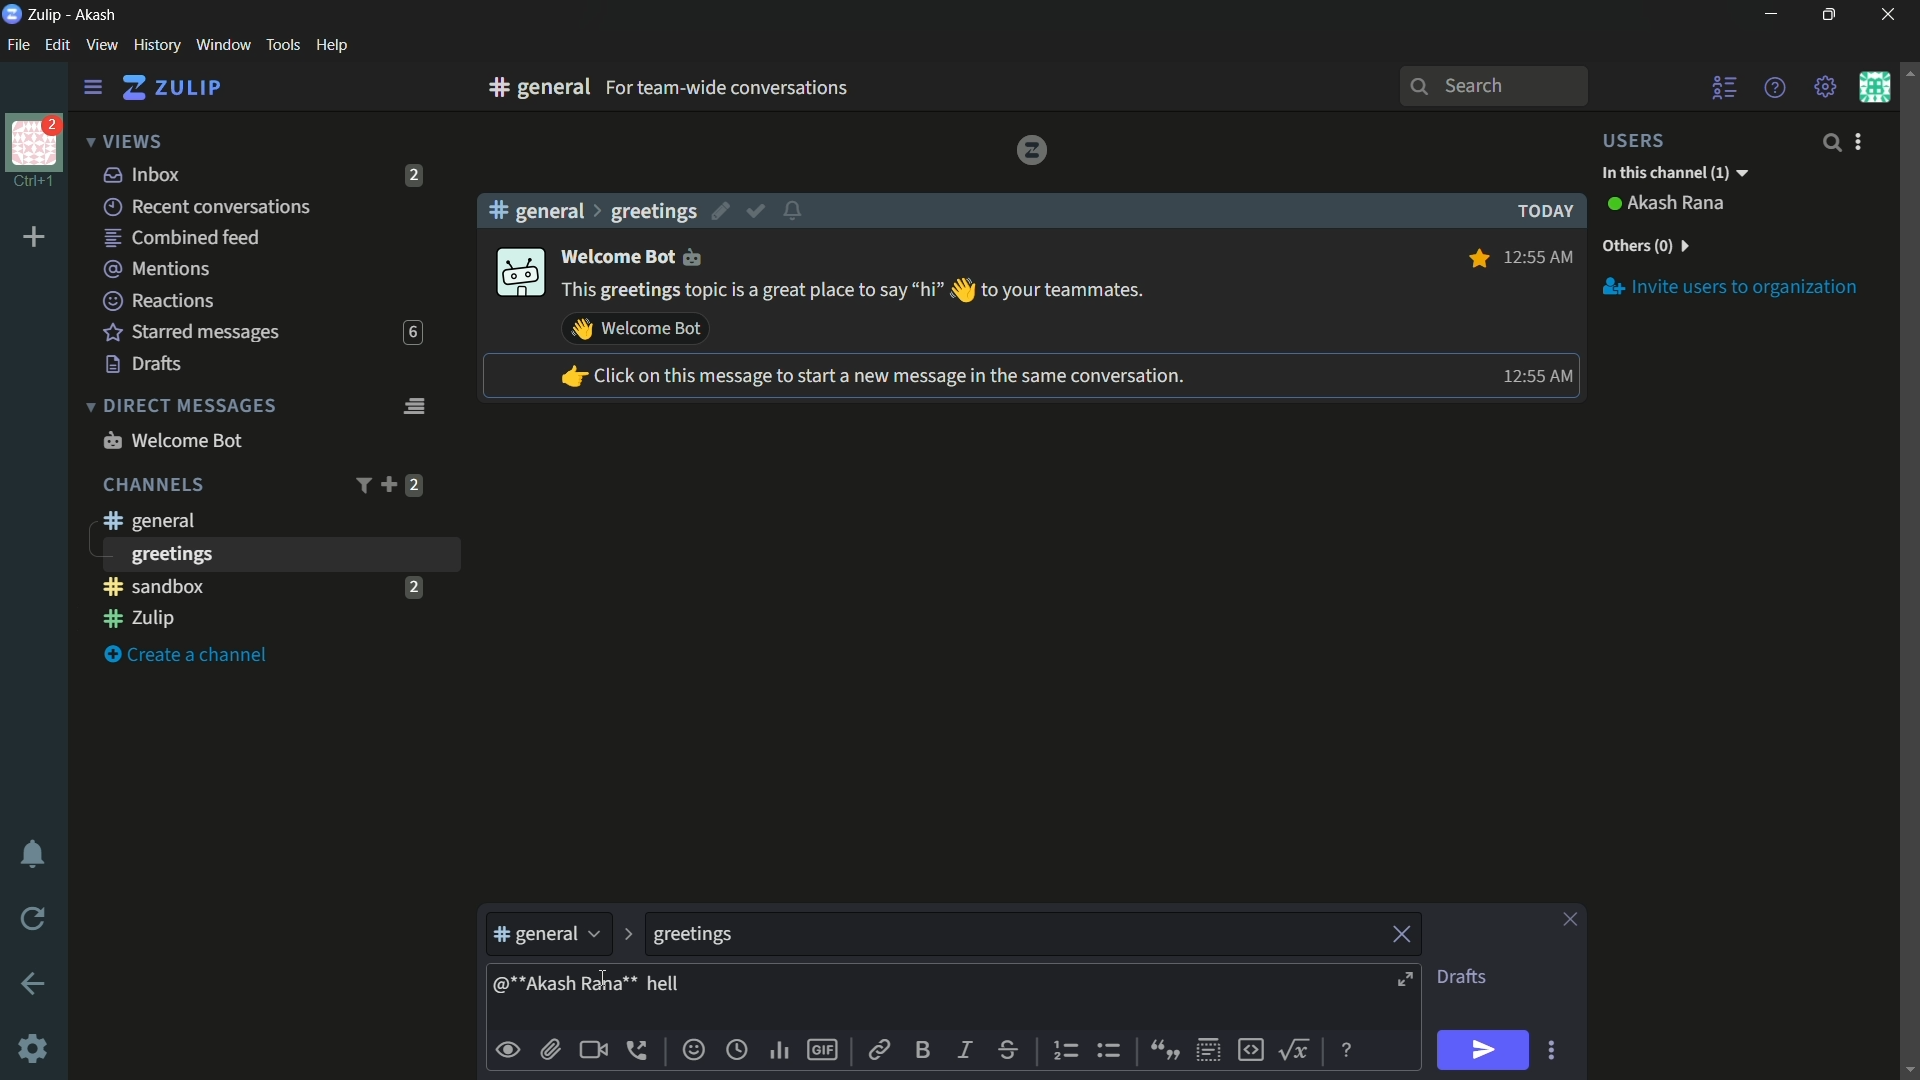 The image size is (1920, 1080). Describe the element at coordinates (1832, 15) in the screenshot. I see `maximize or restore` at that location.